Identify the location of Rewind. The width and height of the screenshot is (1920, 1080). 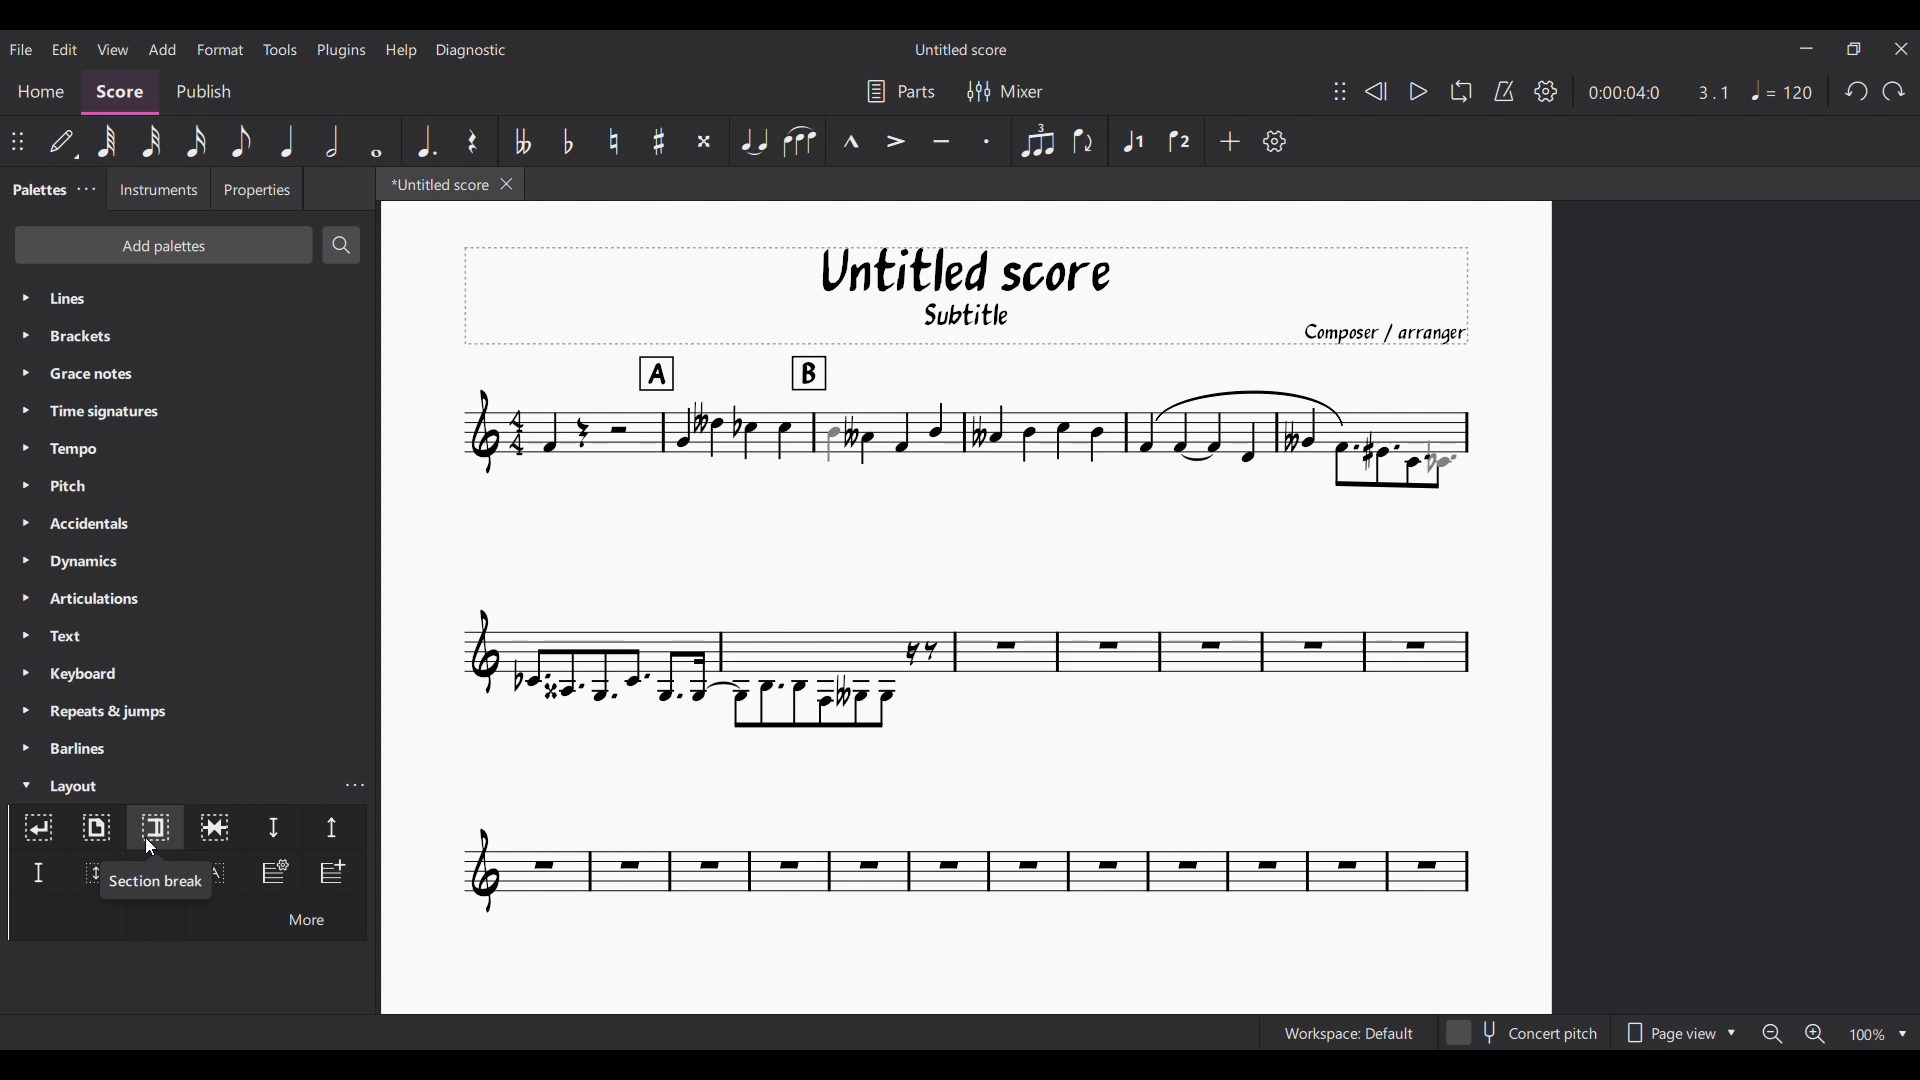
(1376, 91).